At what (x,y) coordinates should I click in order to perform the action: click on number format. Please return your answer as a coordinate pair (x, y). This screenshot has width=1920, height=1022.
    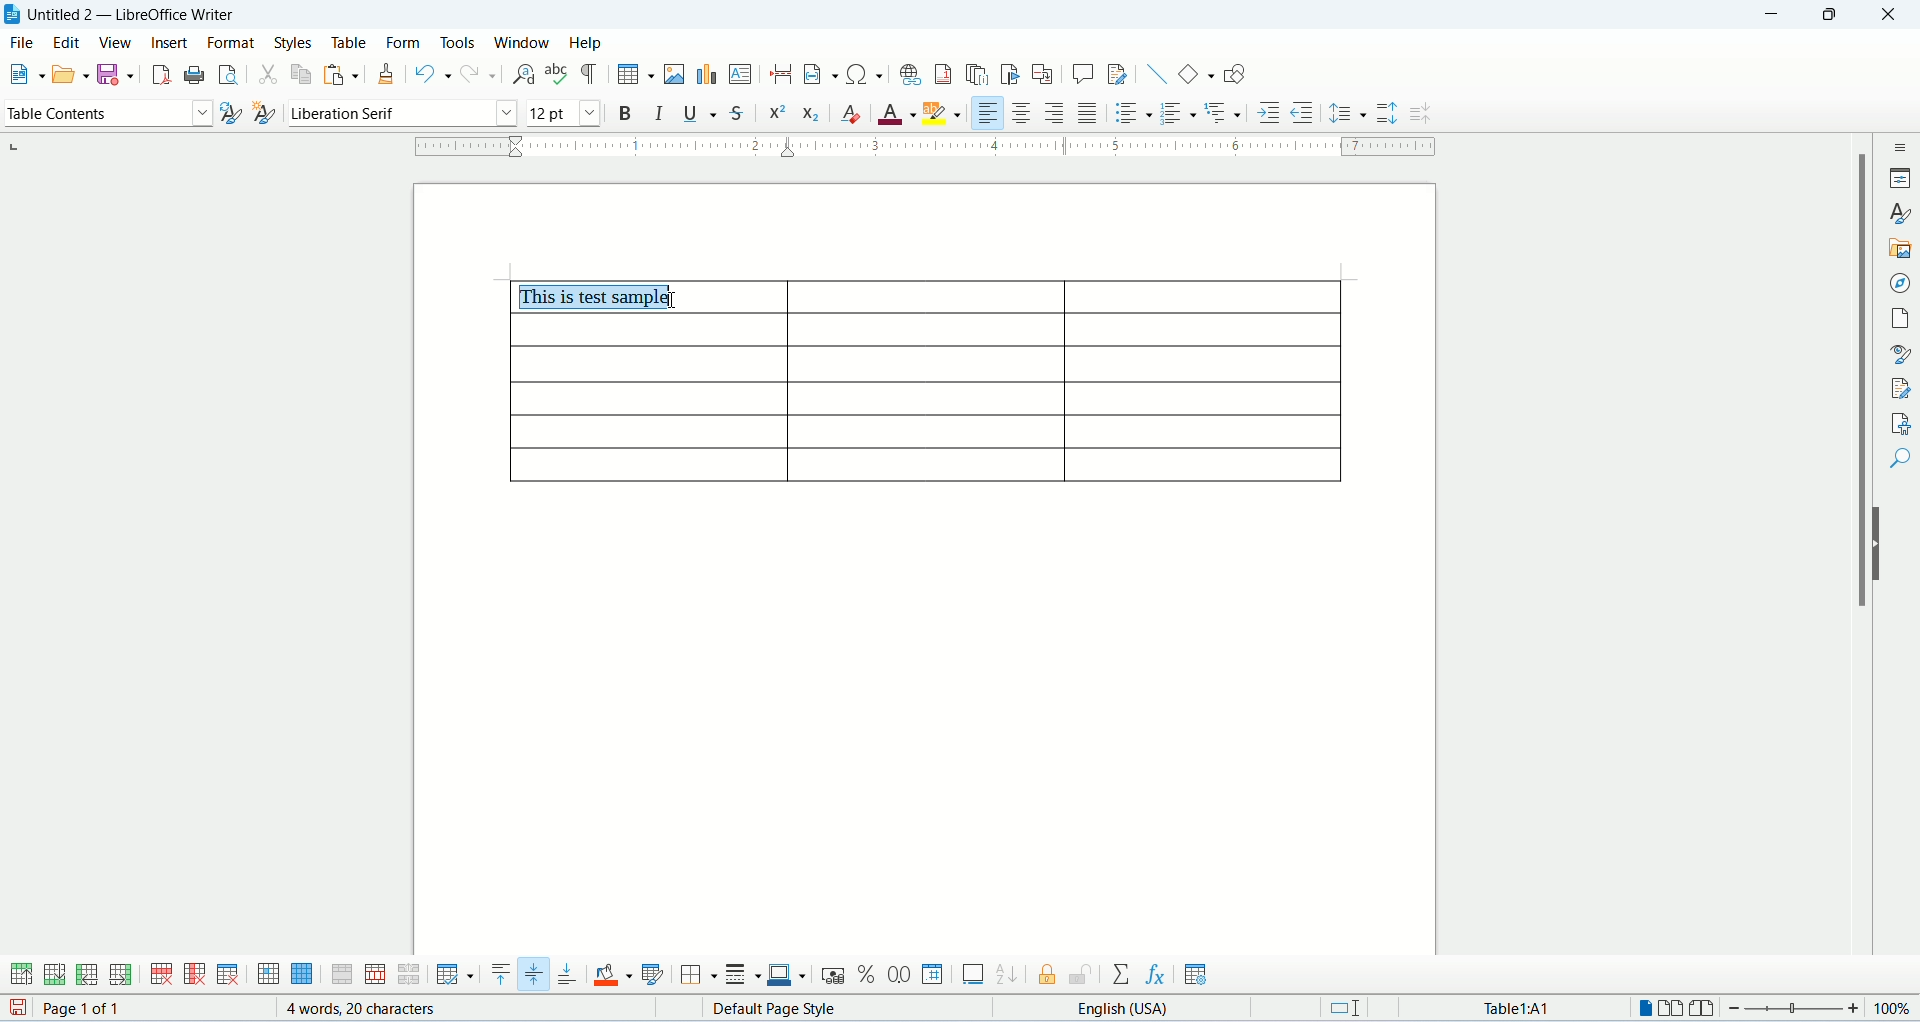
    Looking at the image, I should click on (935, 975).